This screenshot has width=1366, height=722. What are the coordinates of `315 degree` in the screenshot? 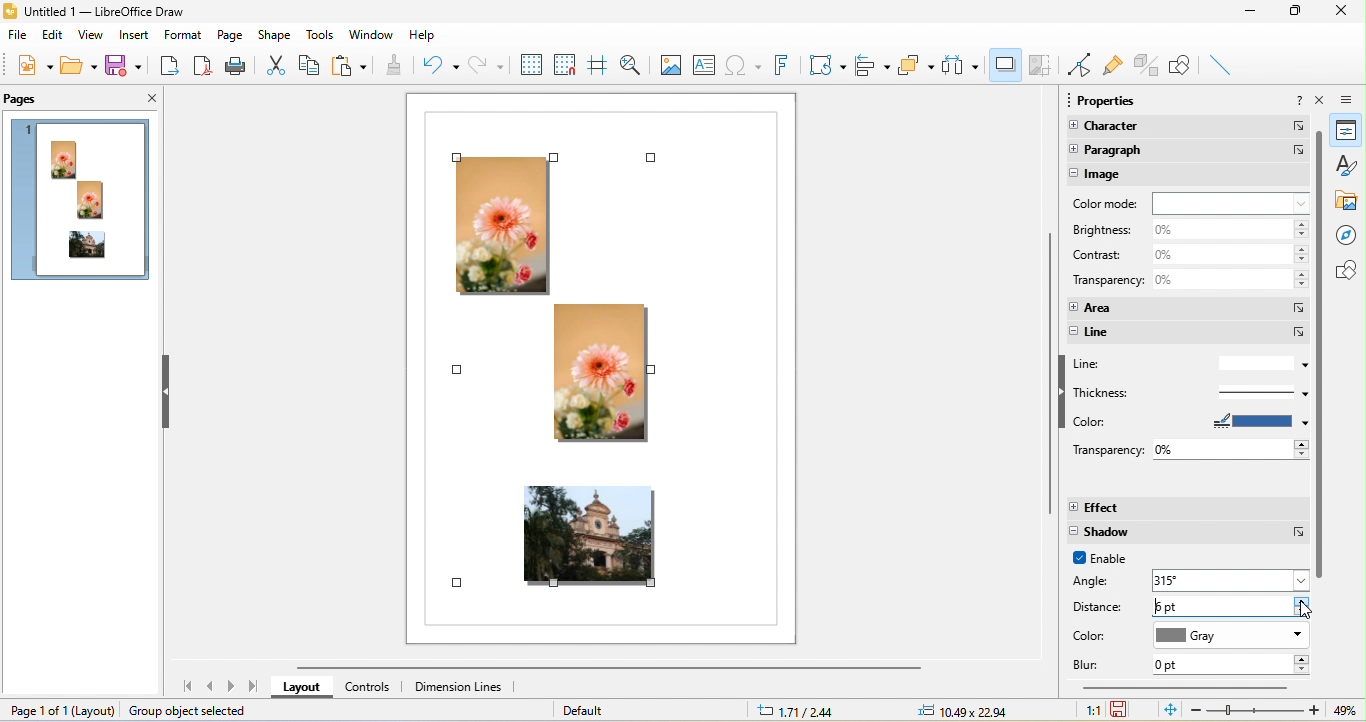 It's located at (1232, 579).